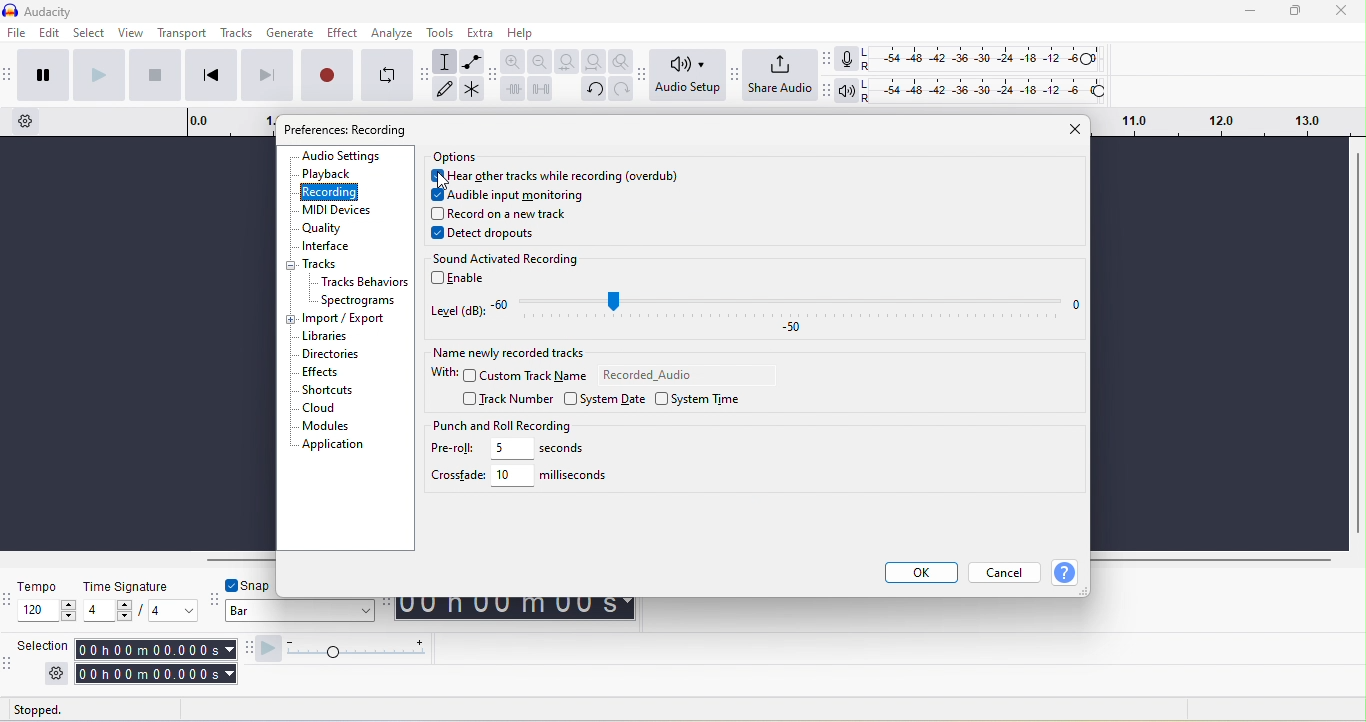 The height and width of the screenshot is (722, 1366). What do you see at coordinates (132, 31) in the screenshot?
I see `view` at bounding box center [132, 31].